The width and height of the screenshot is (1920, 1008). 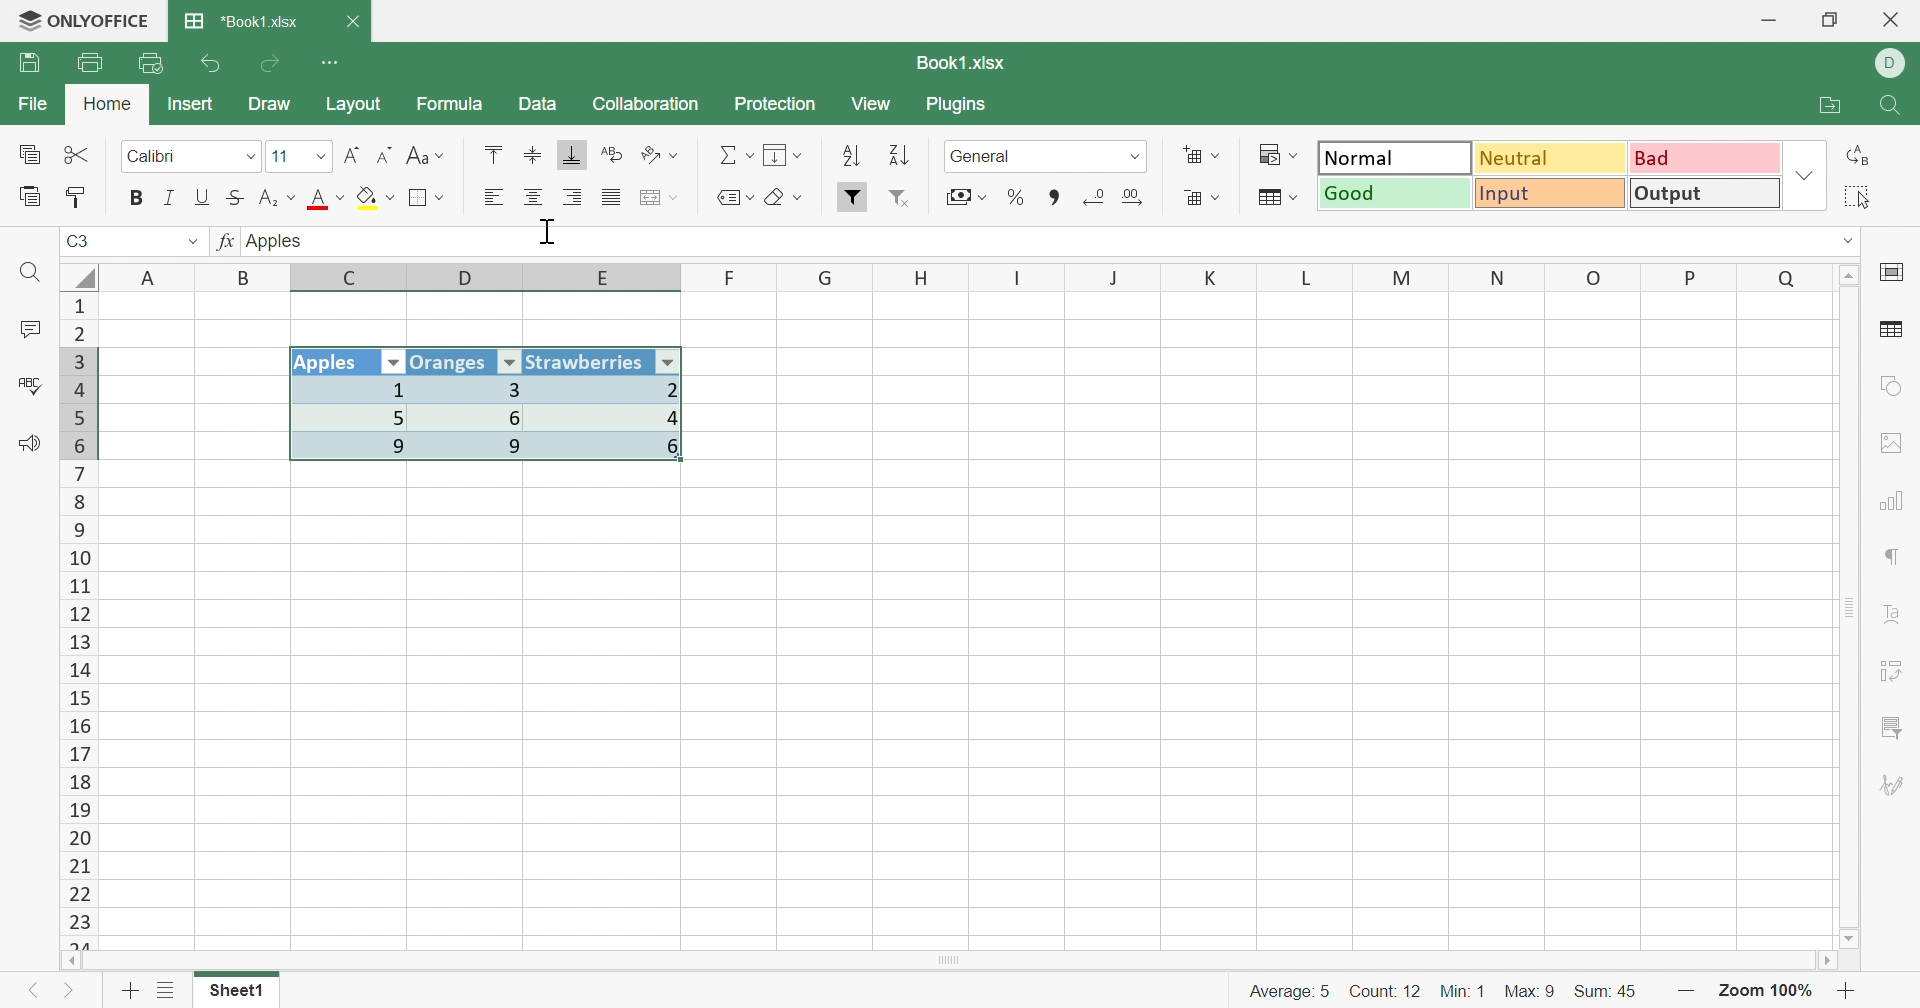 What do you see at coordinates (575, 197) in the screenshot?
I see `Align Right` at bounding box center [575, 197].